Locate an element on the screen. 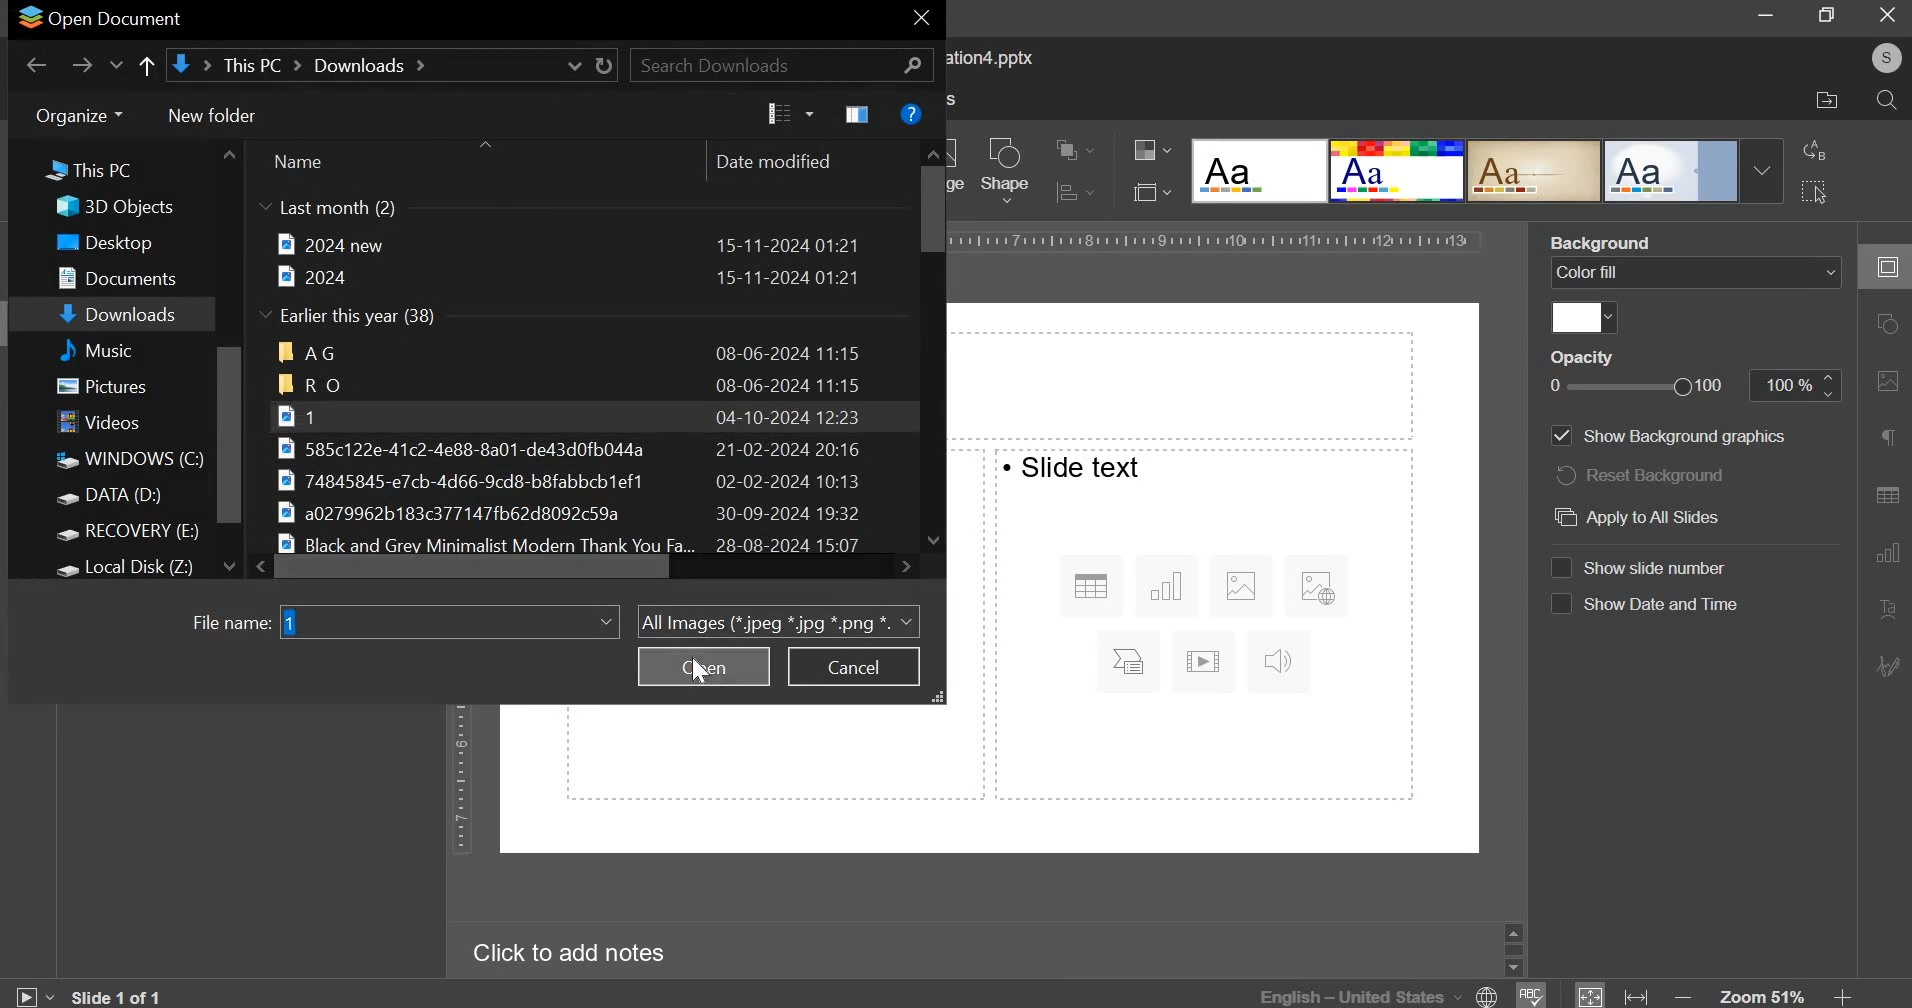  shape setting is located at coordinates (1889, 326).